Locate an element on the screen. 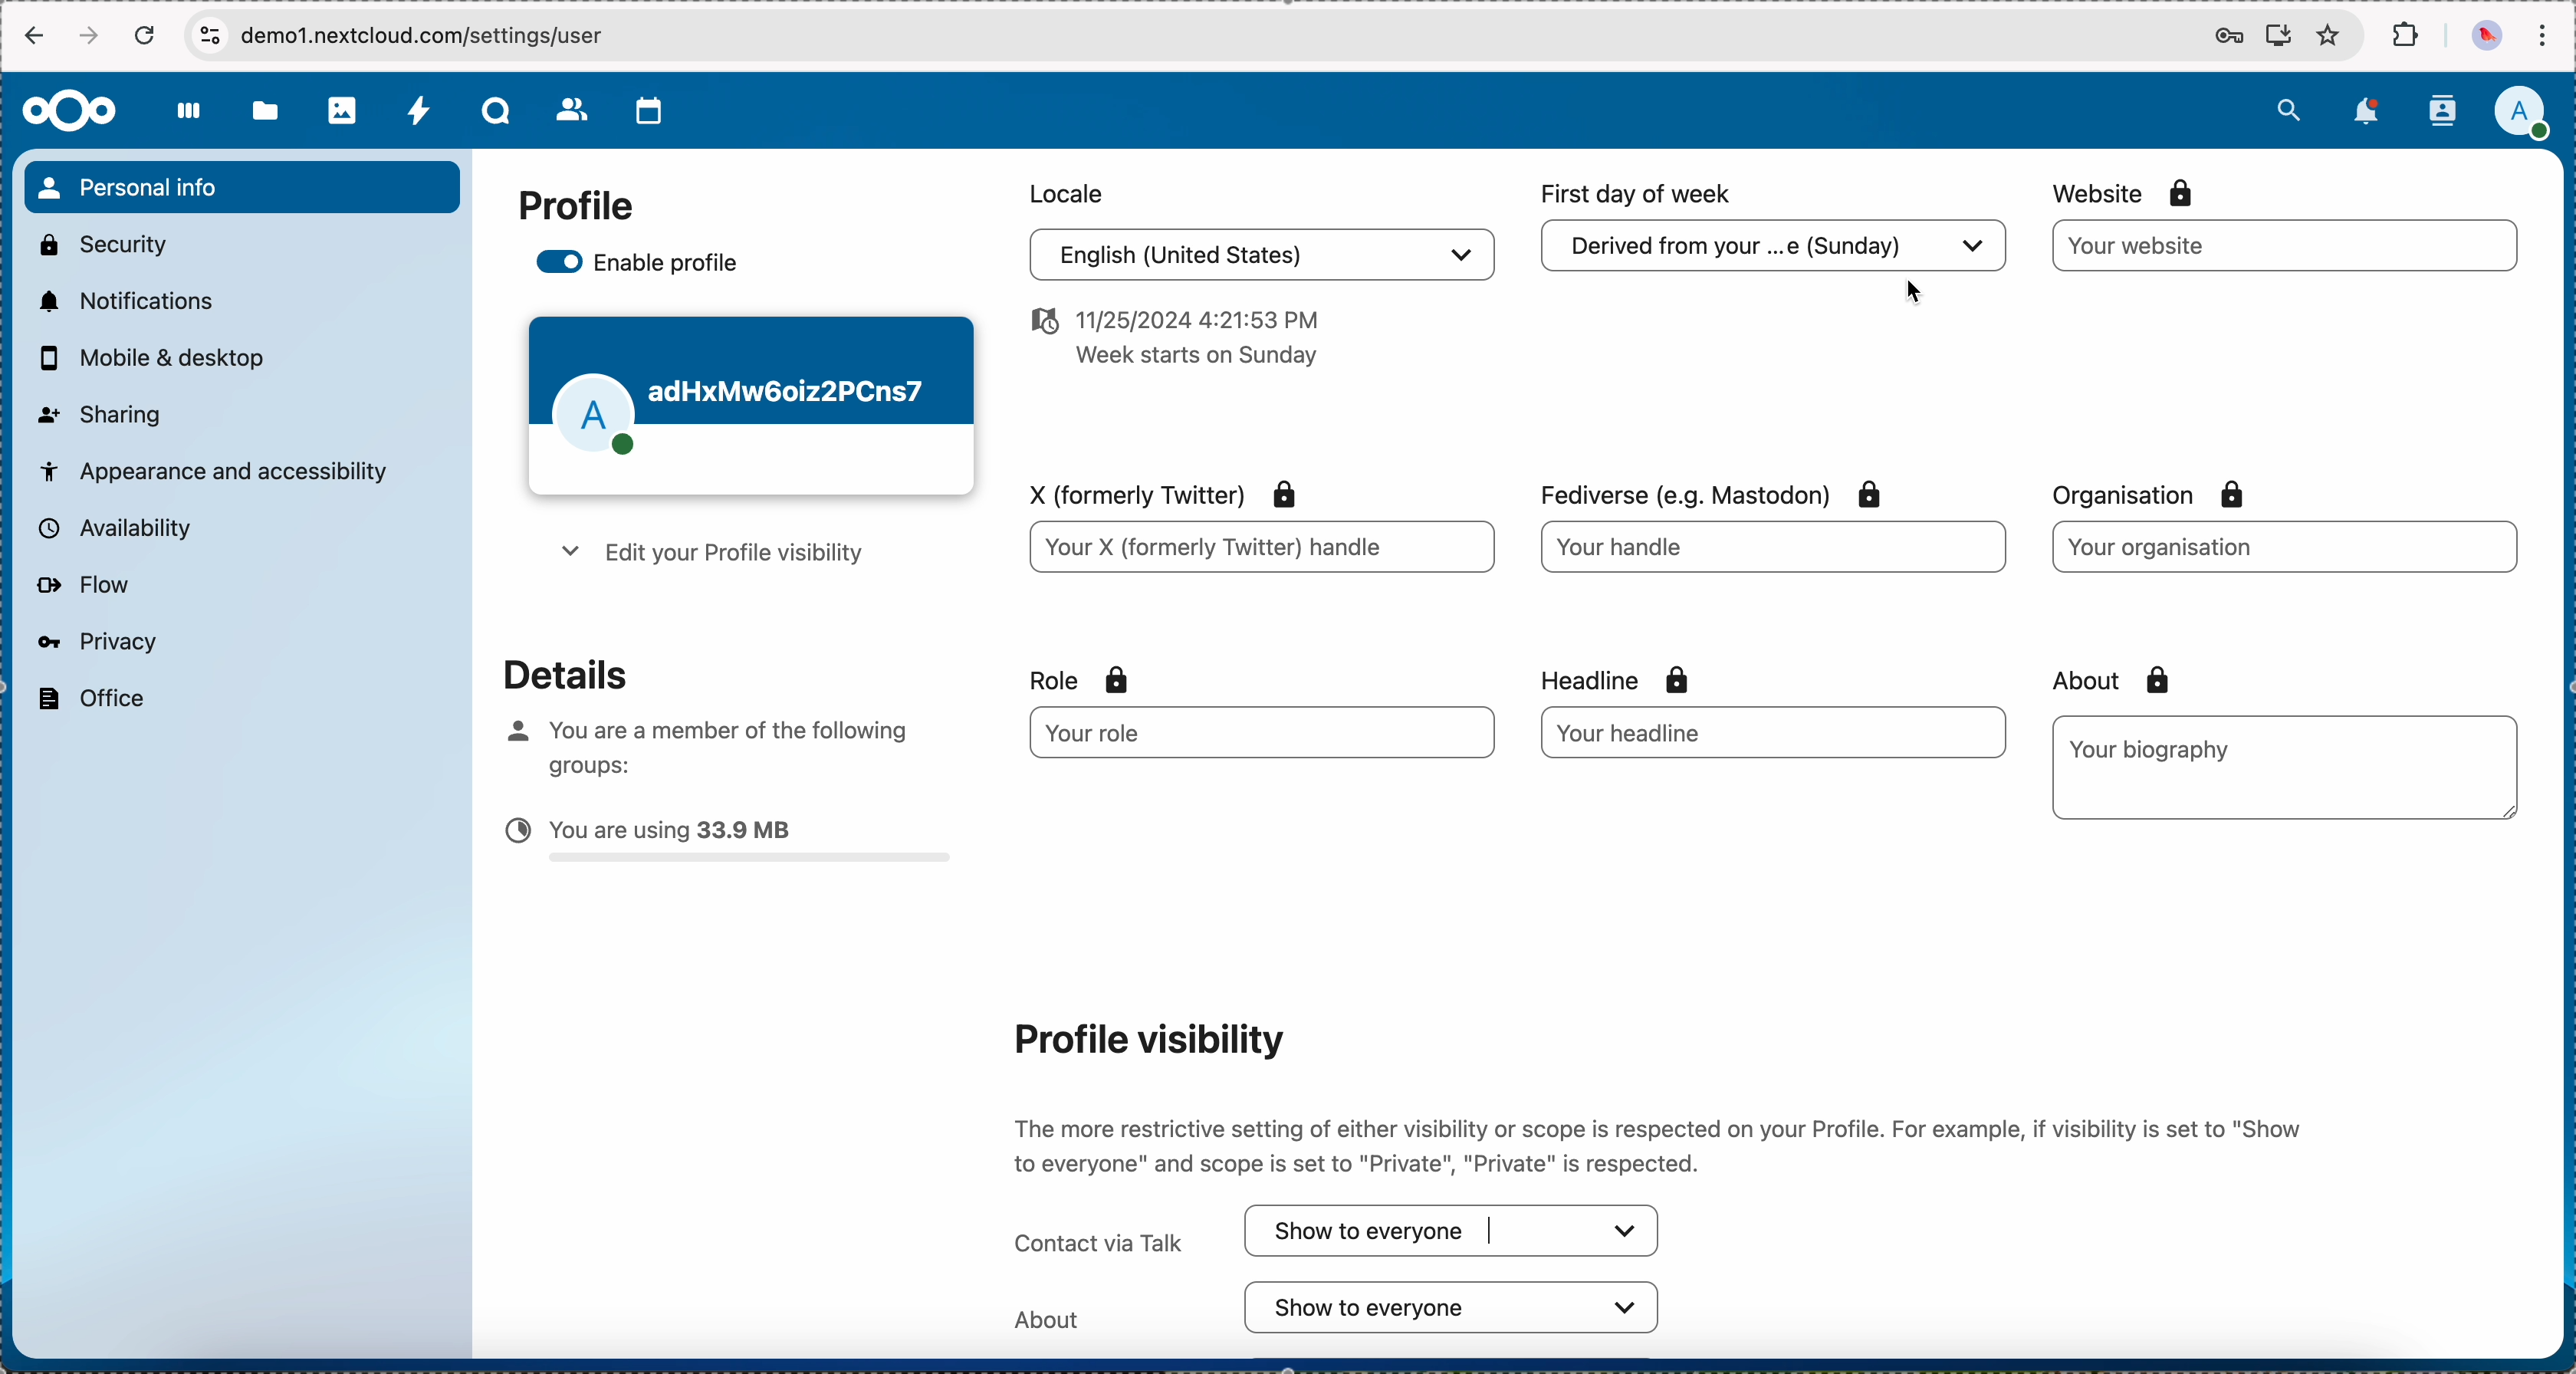  favorites is located at coordinates (2328, 37).